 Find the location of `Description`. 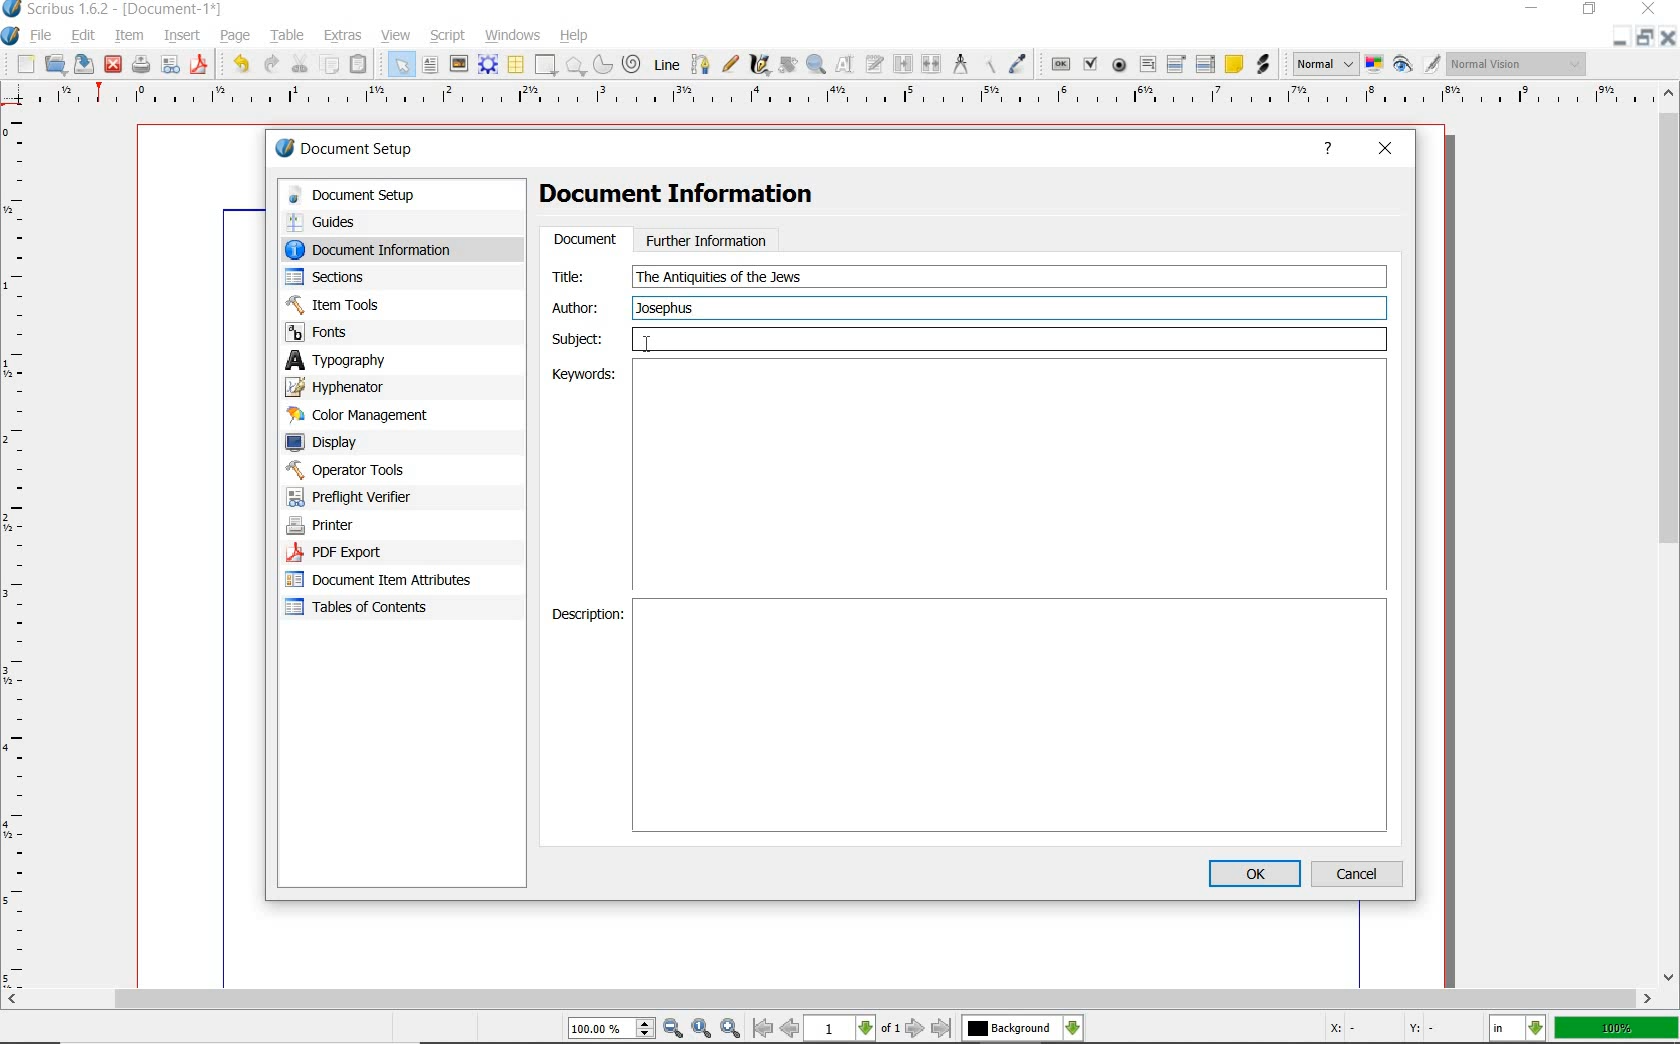

Description is located at coordinates (587, 617).